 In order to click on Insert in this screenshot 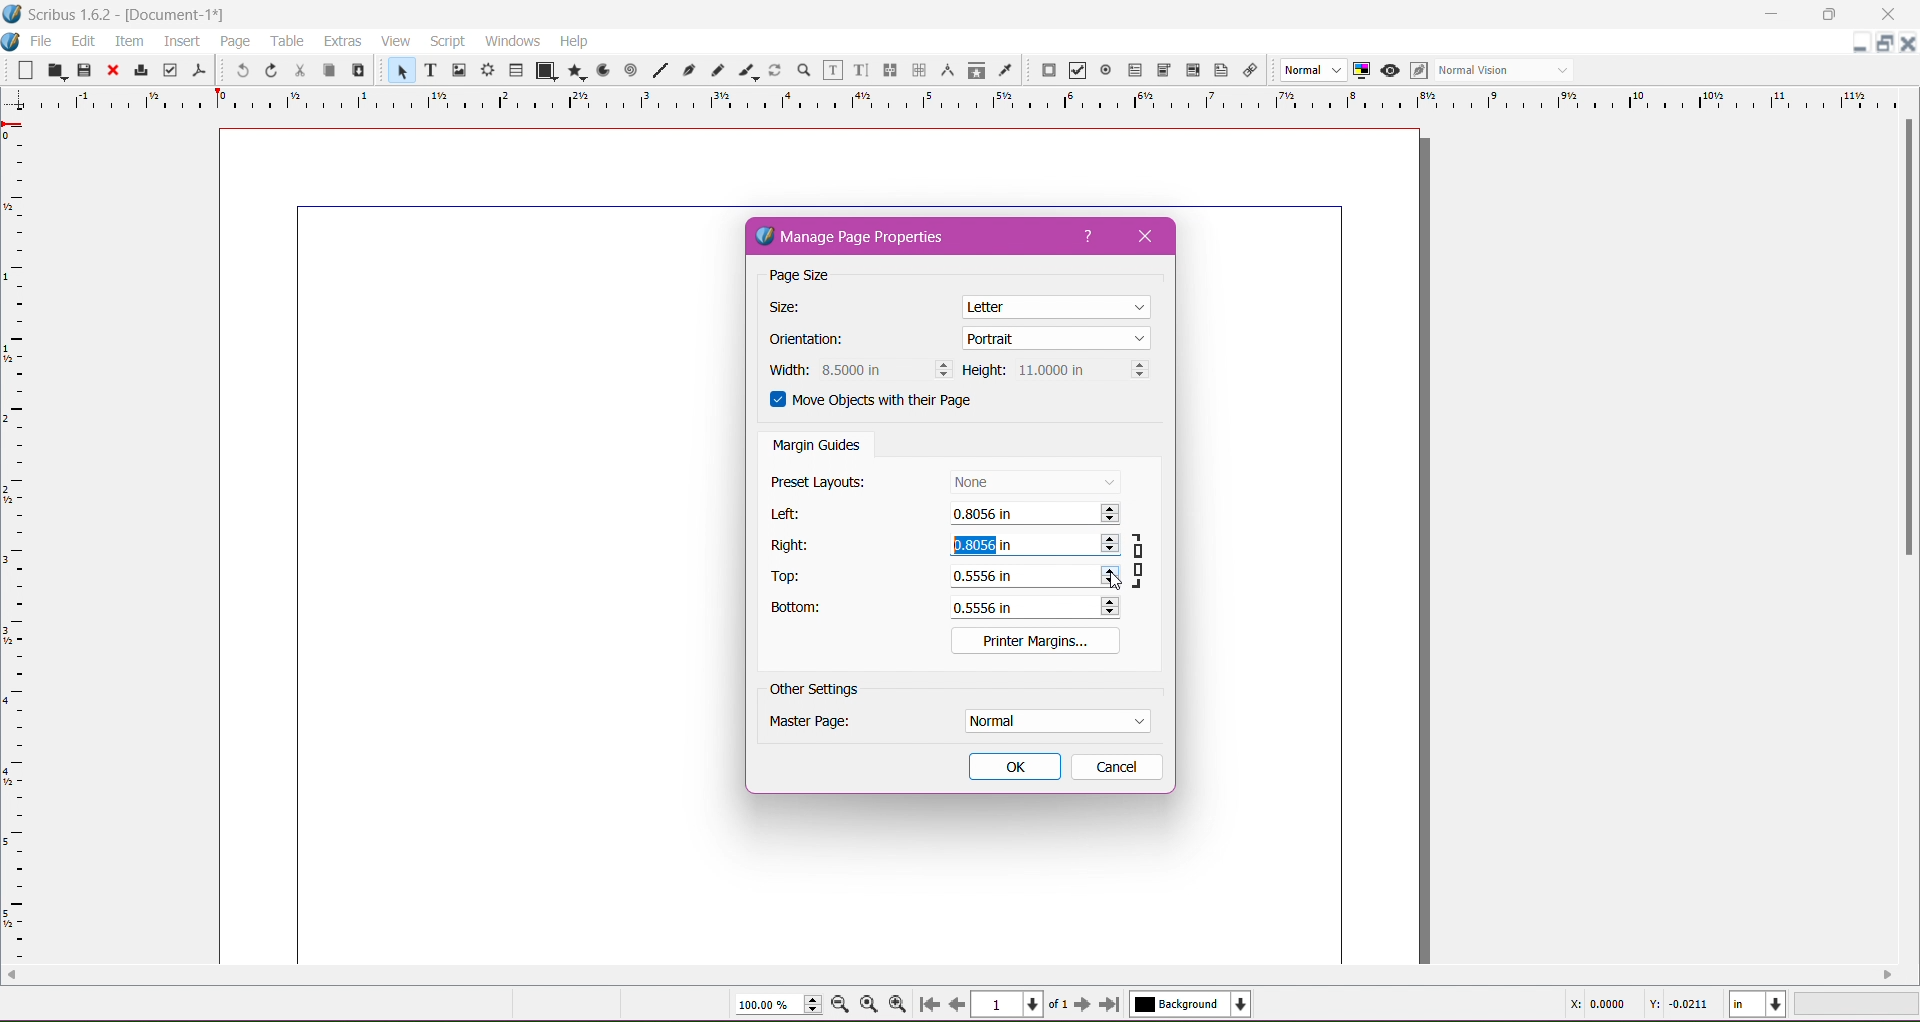, I will do `click(181, 42)`.